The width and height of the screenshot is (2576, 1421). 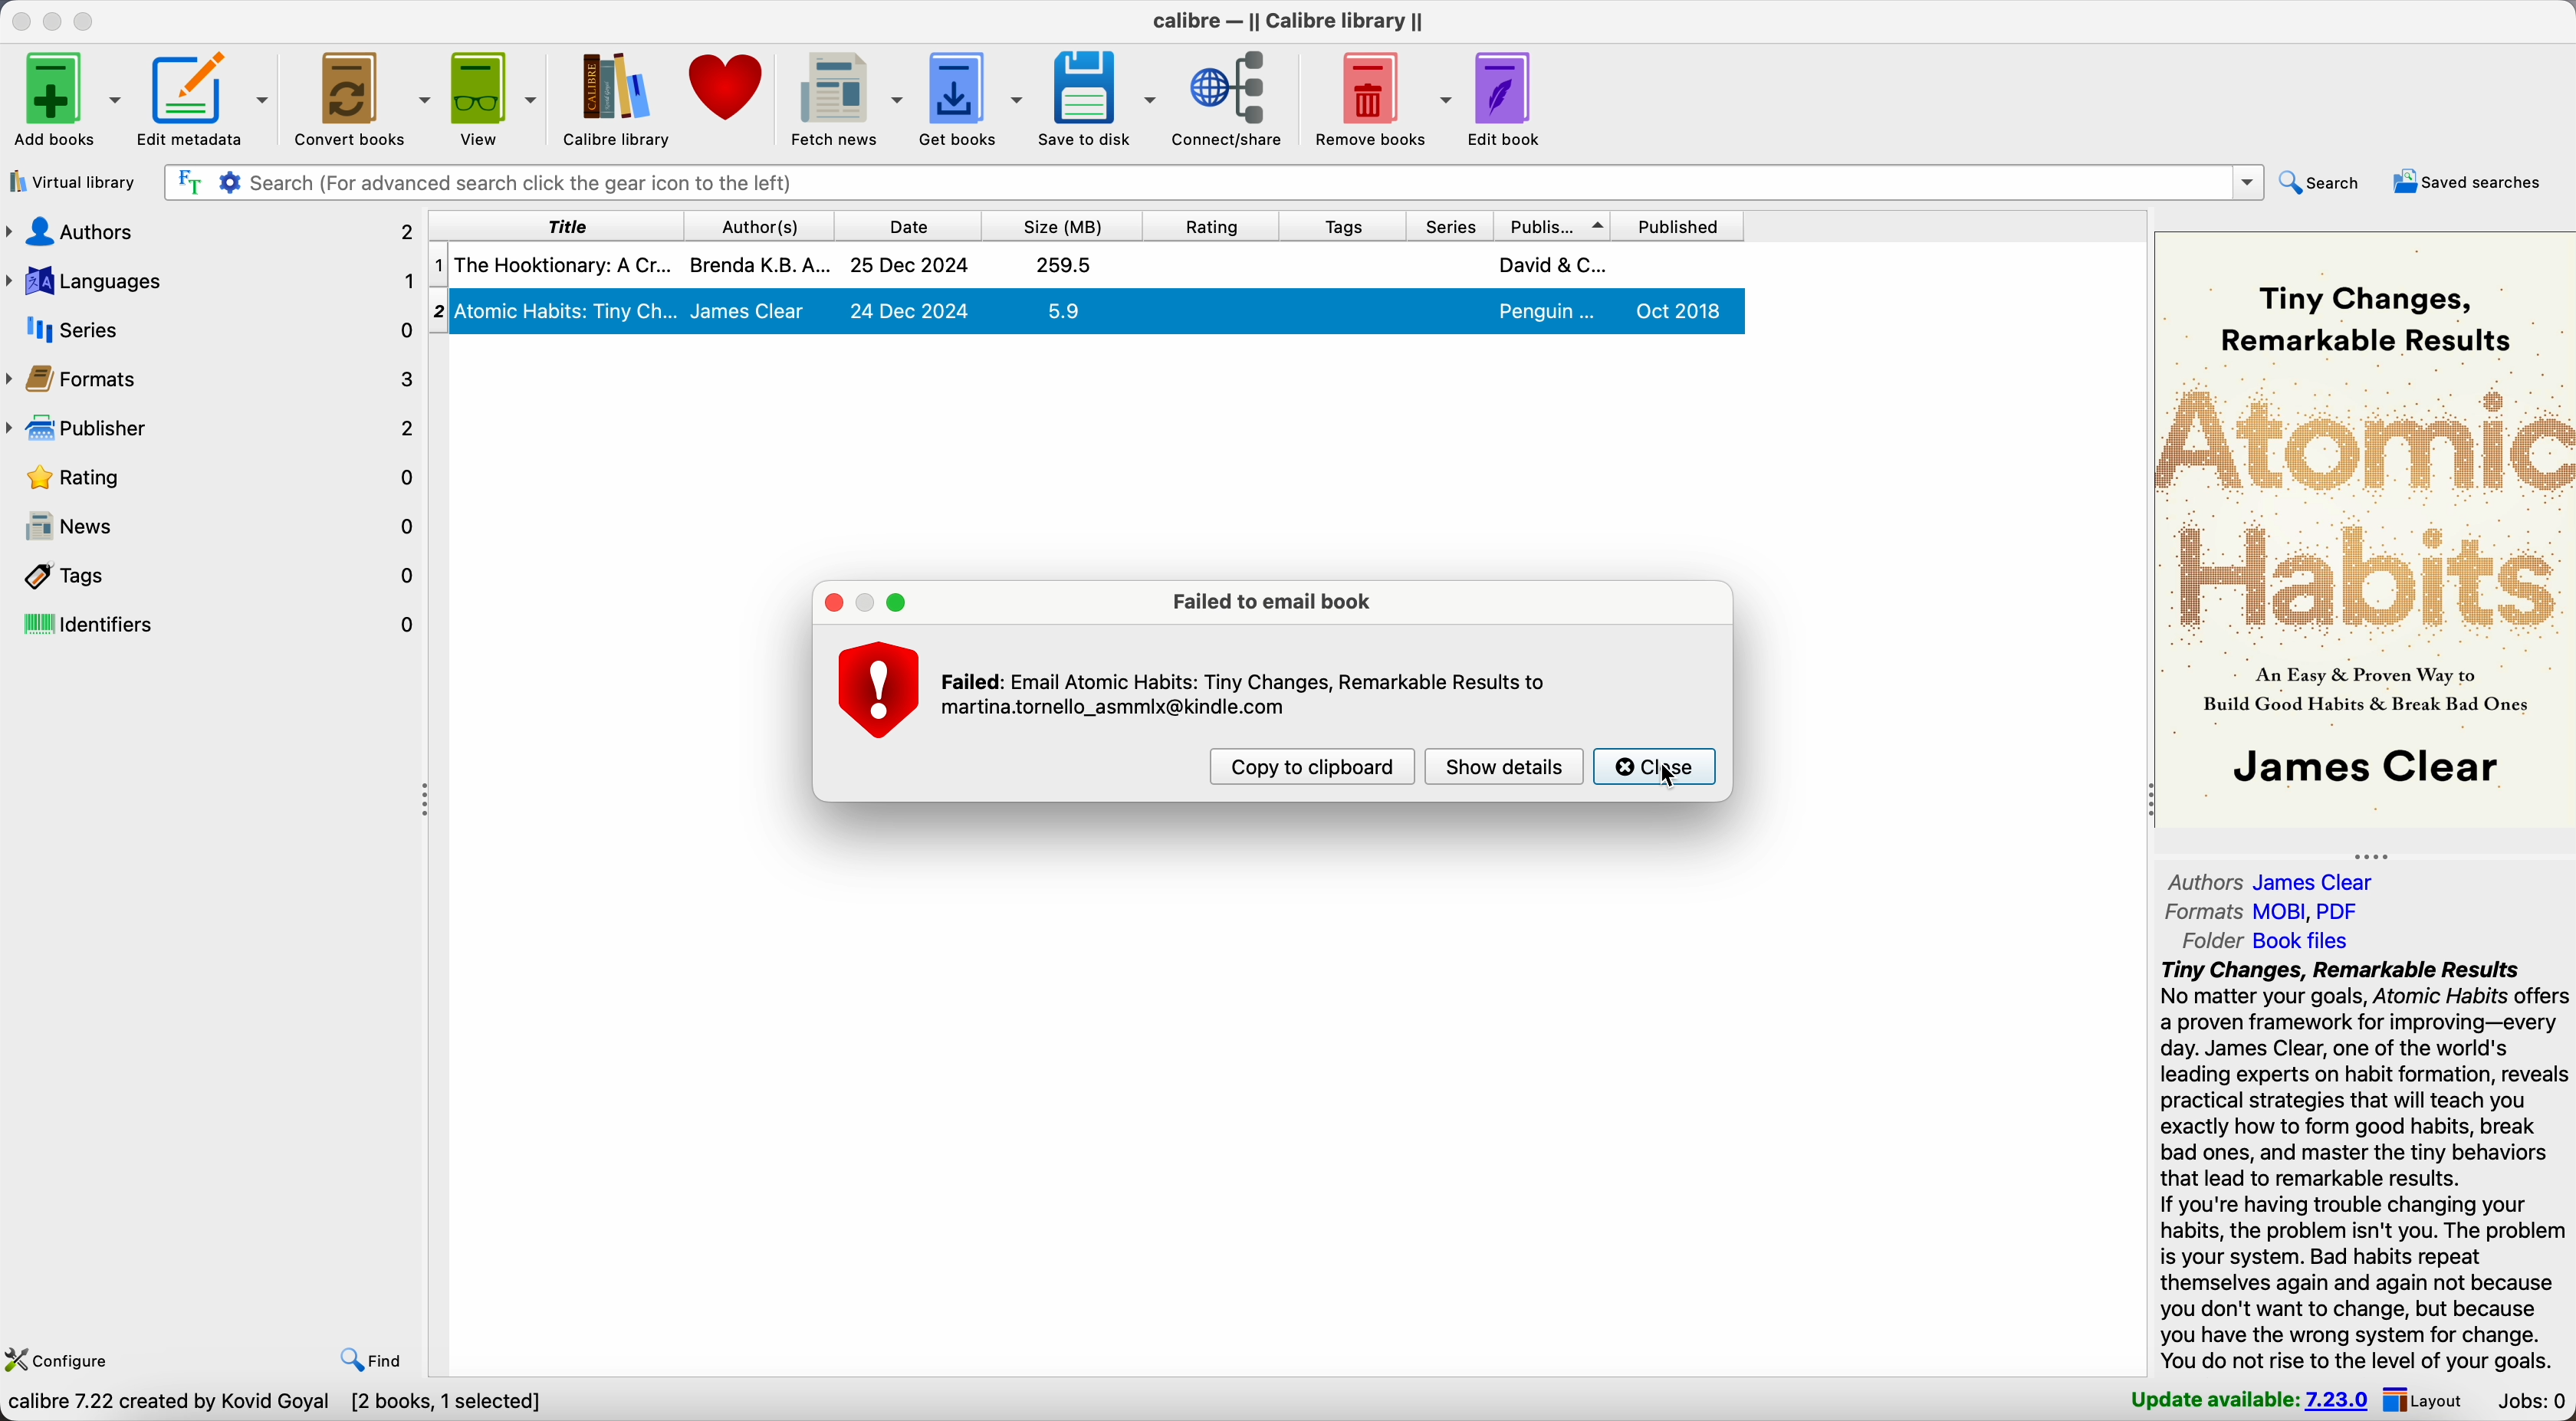 What do you see at coordinates (213, 476) in the screenshot?
I see `rating` at bounding box center [213, 476].